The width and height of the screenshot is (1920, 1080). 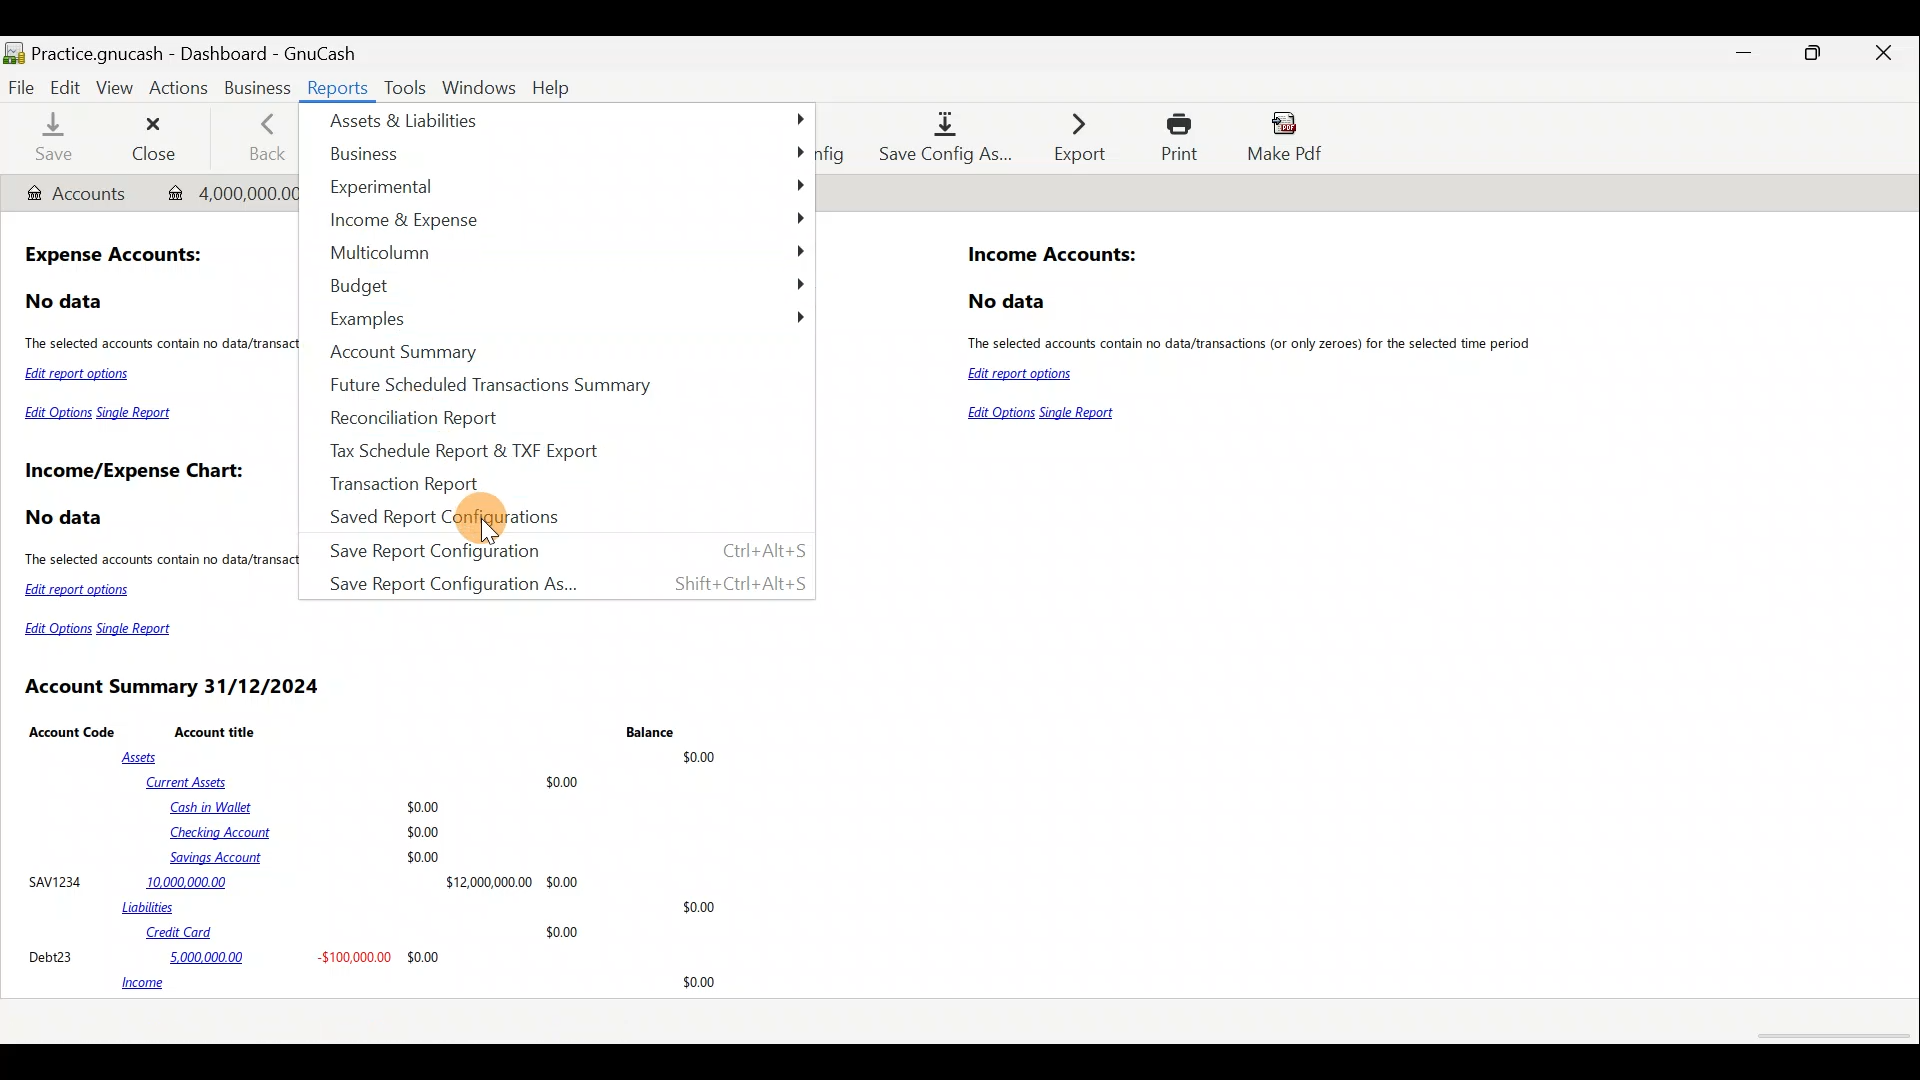 I want to click on Current Assets $0.00, so click(x=367, y=781).